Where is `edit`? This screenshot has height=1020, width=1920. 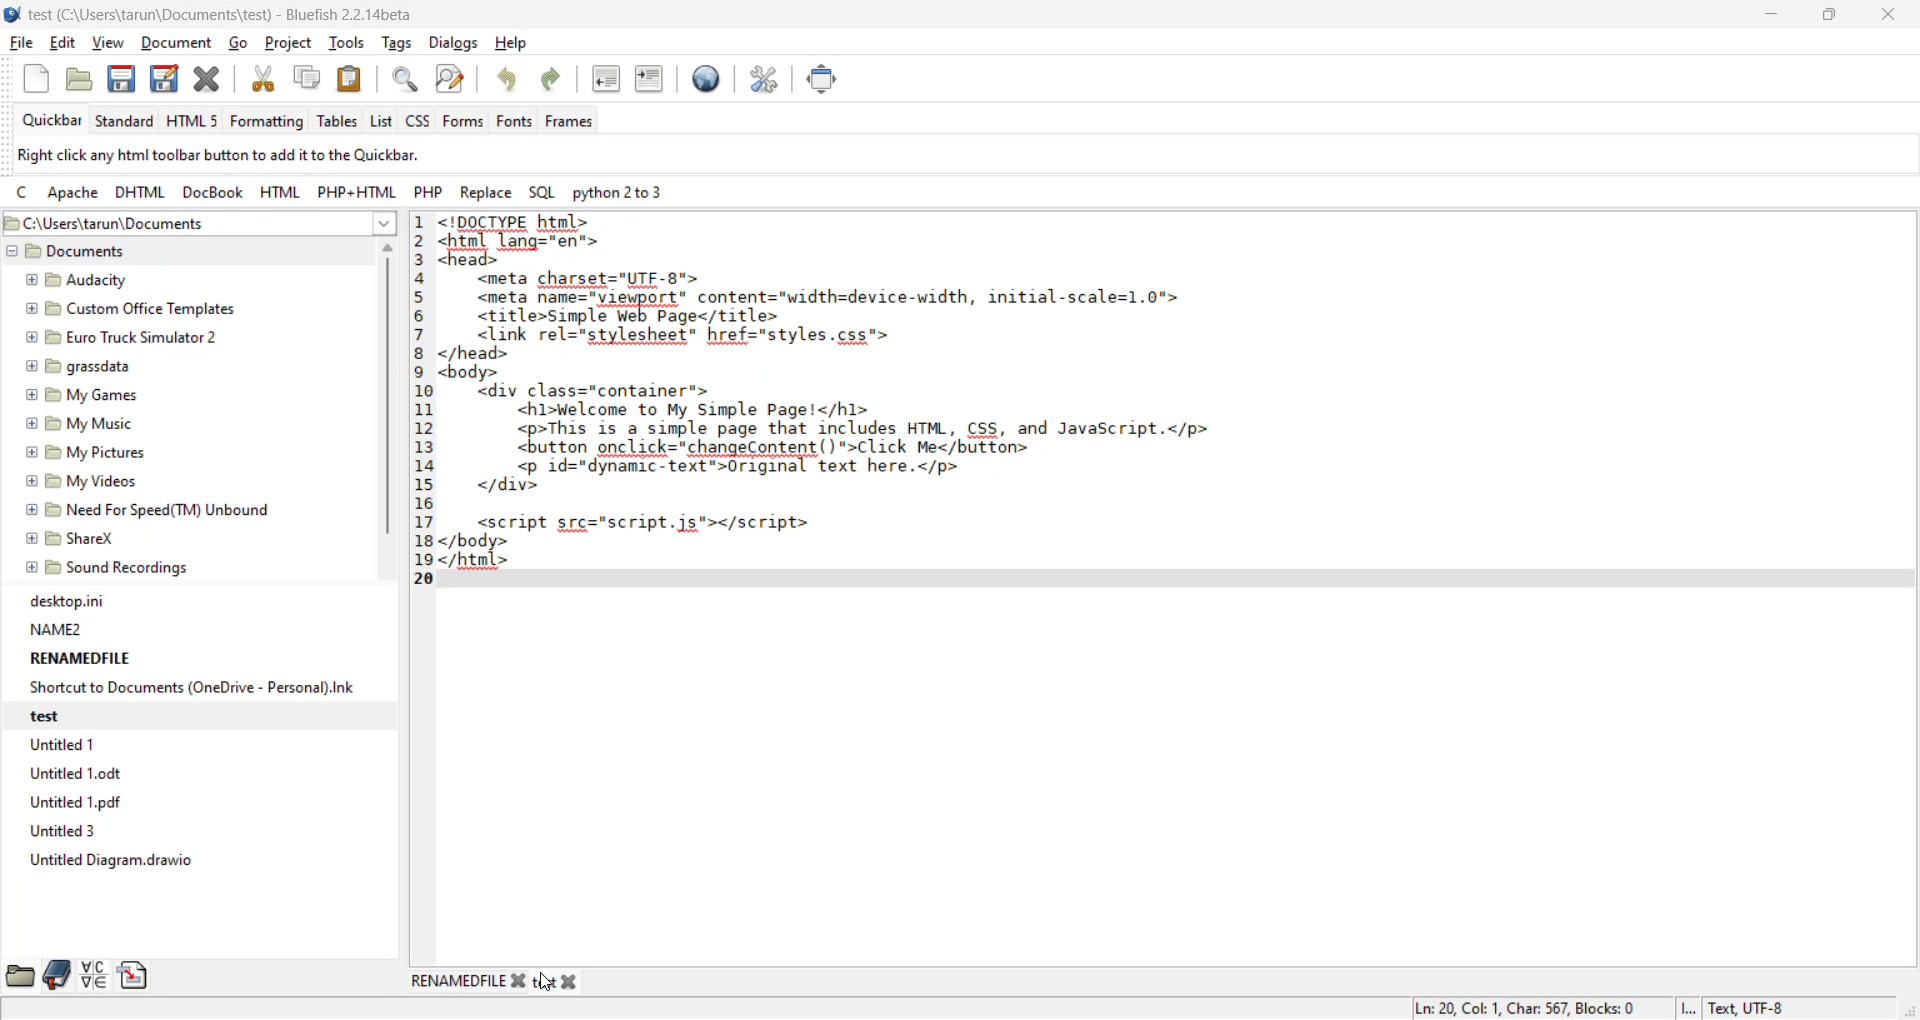
edit is located at coordinates (65, 45).